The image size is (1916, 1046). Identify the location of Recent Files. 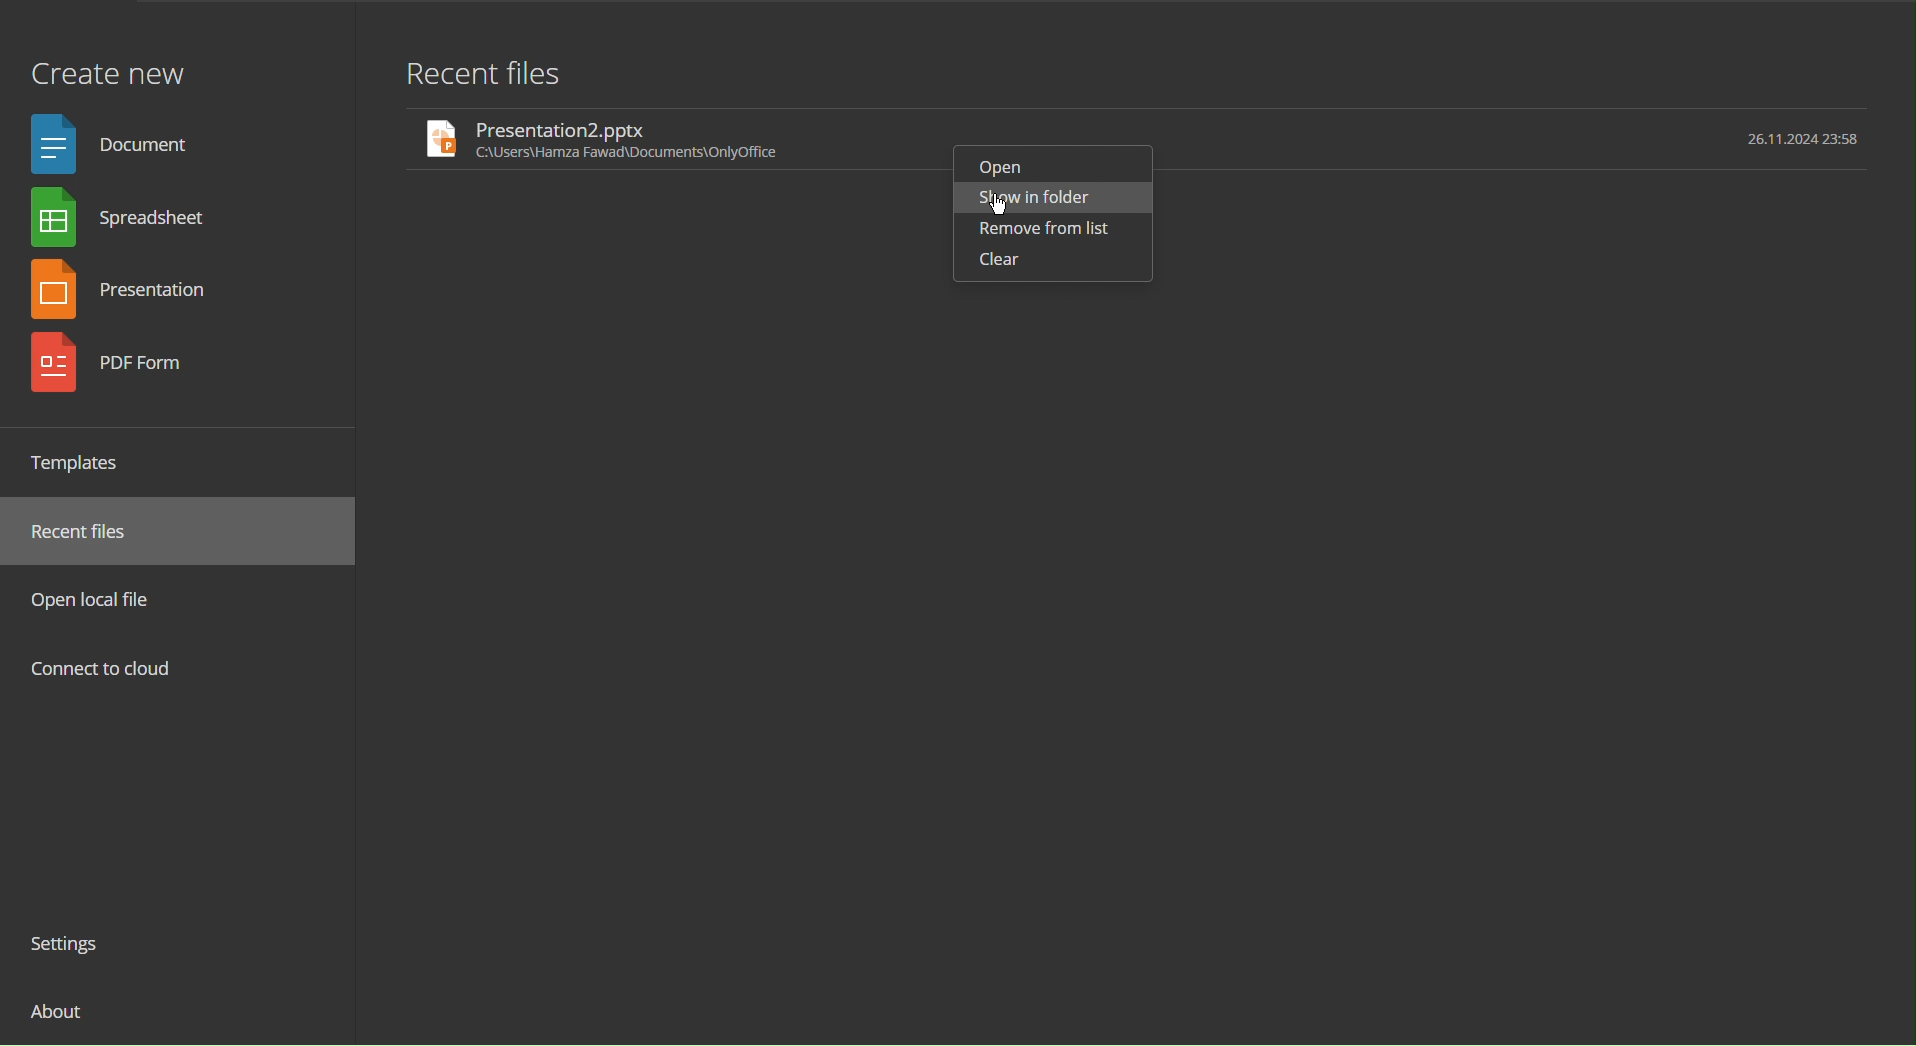
(483, 71).